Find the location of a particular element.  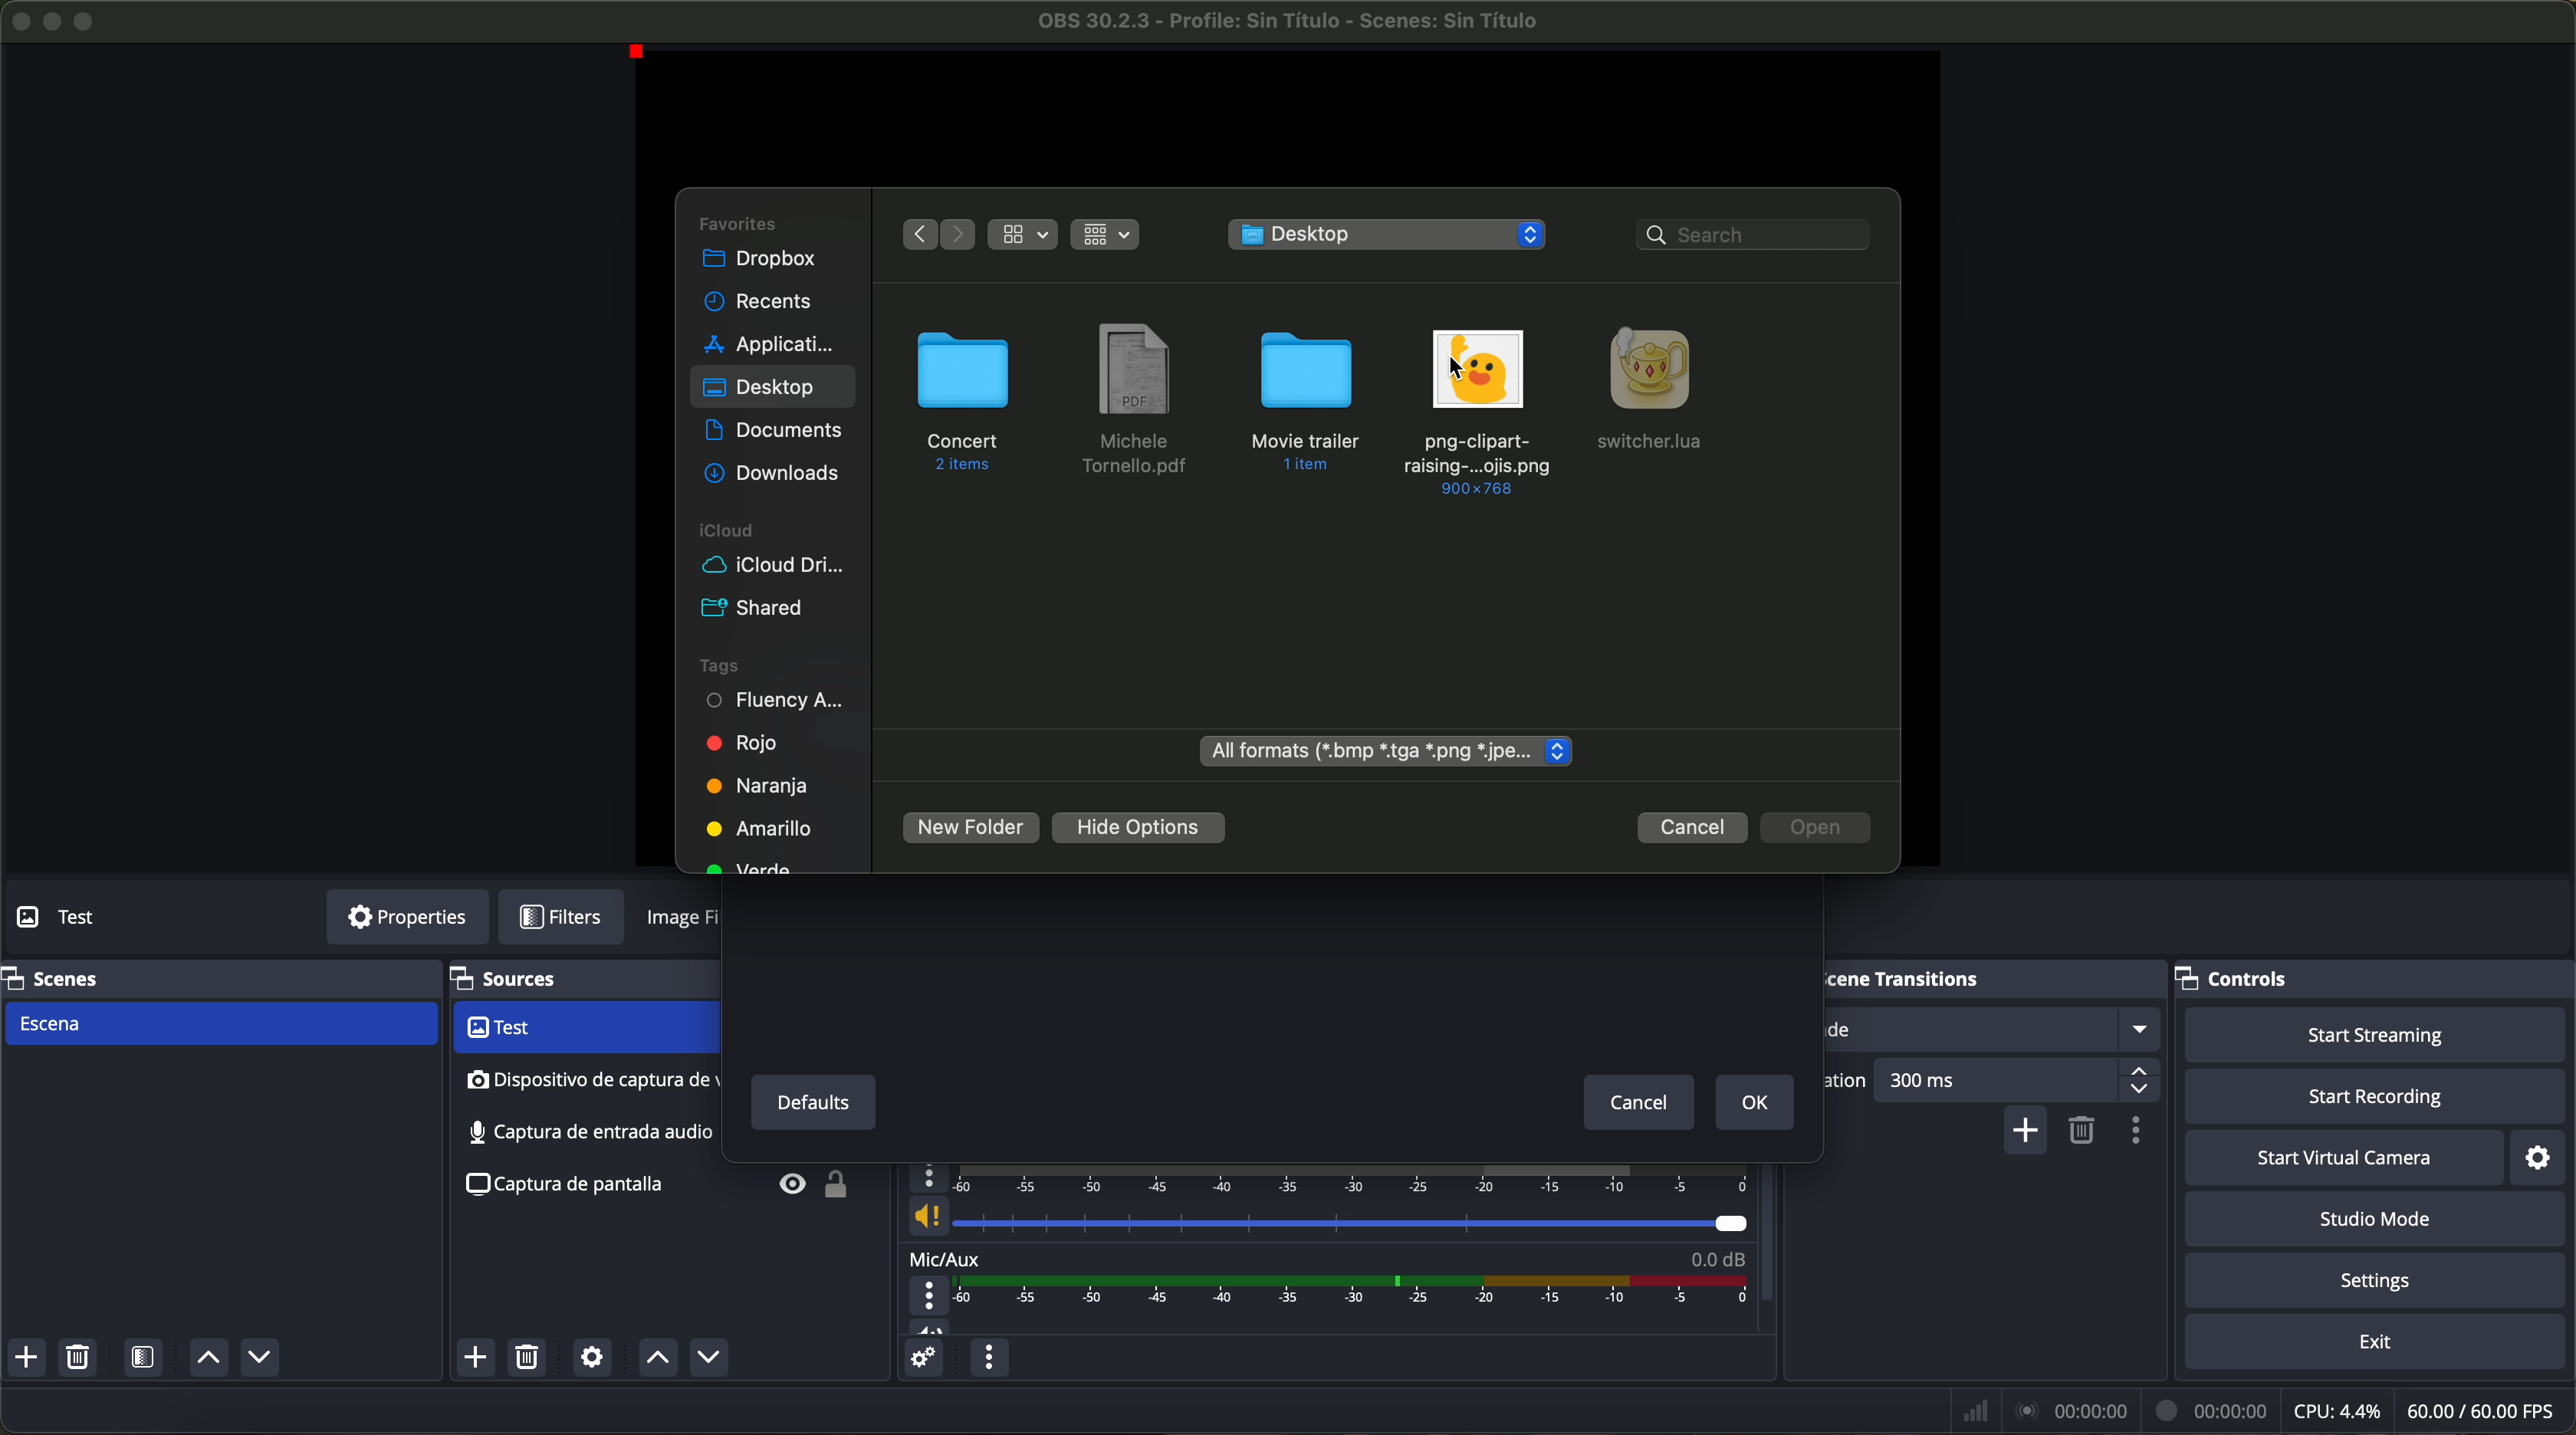

navigate arrows is located at coordinates (939, 234).